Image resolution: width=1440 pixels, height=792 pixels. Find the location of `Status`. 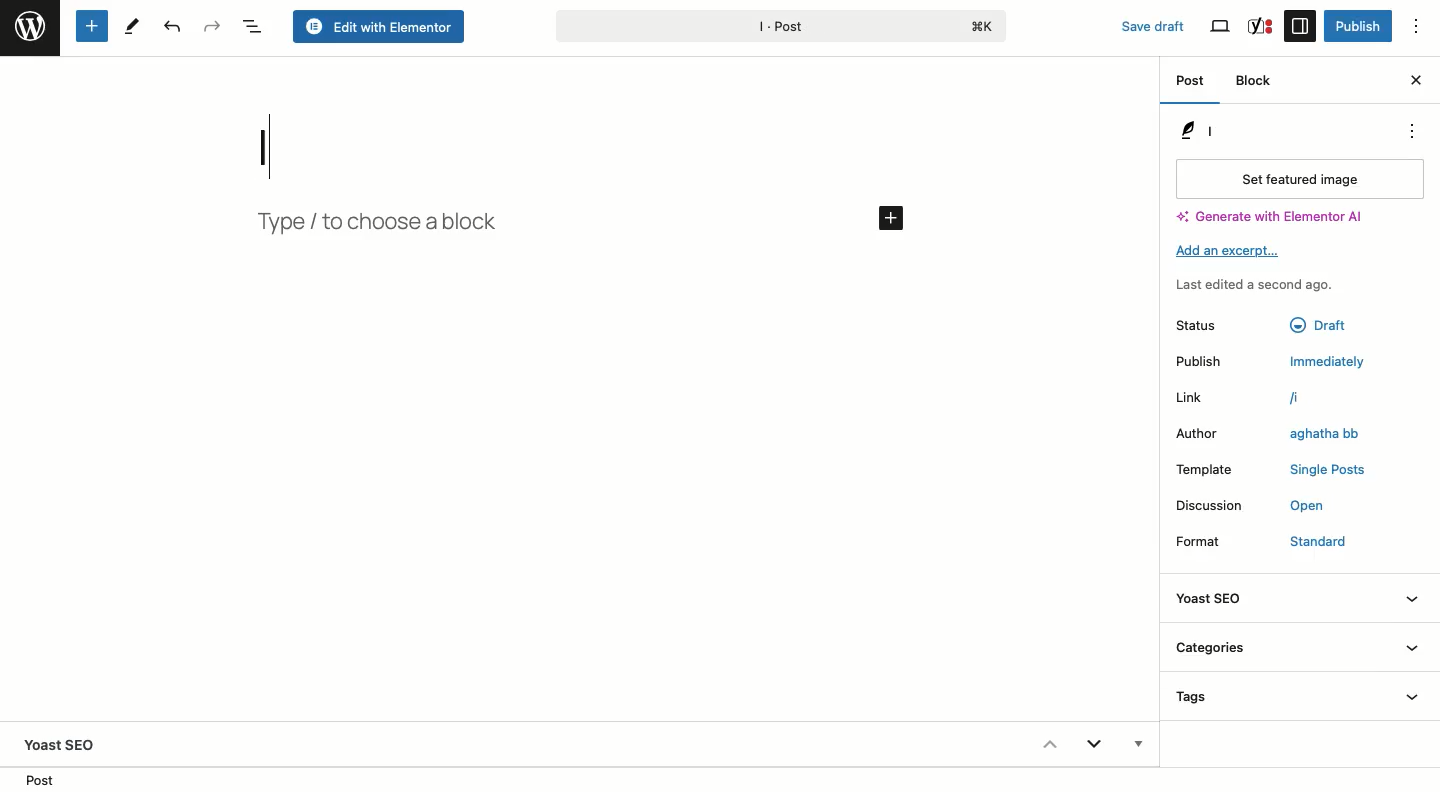

Status is located at coordinates (1196, 325).